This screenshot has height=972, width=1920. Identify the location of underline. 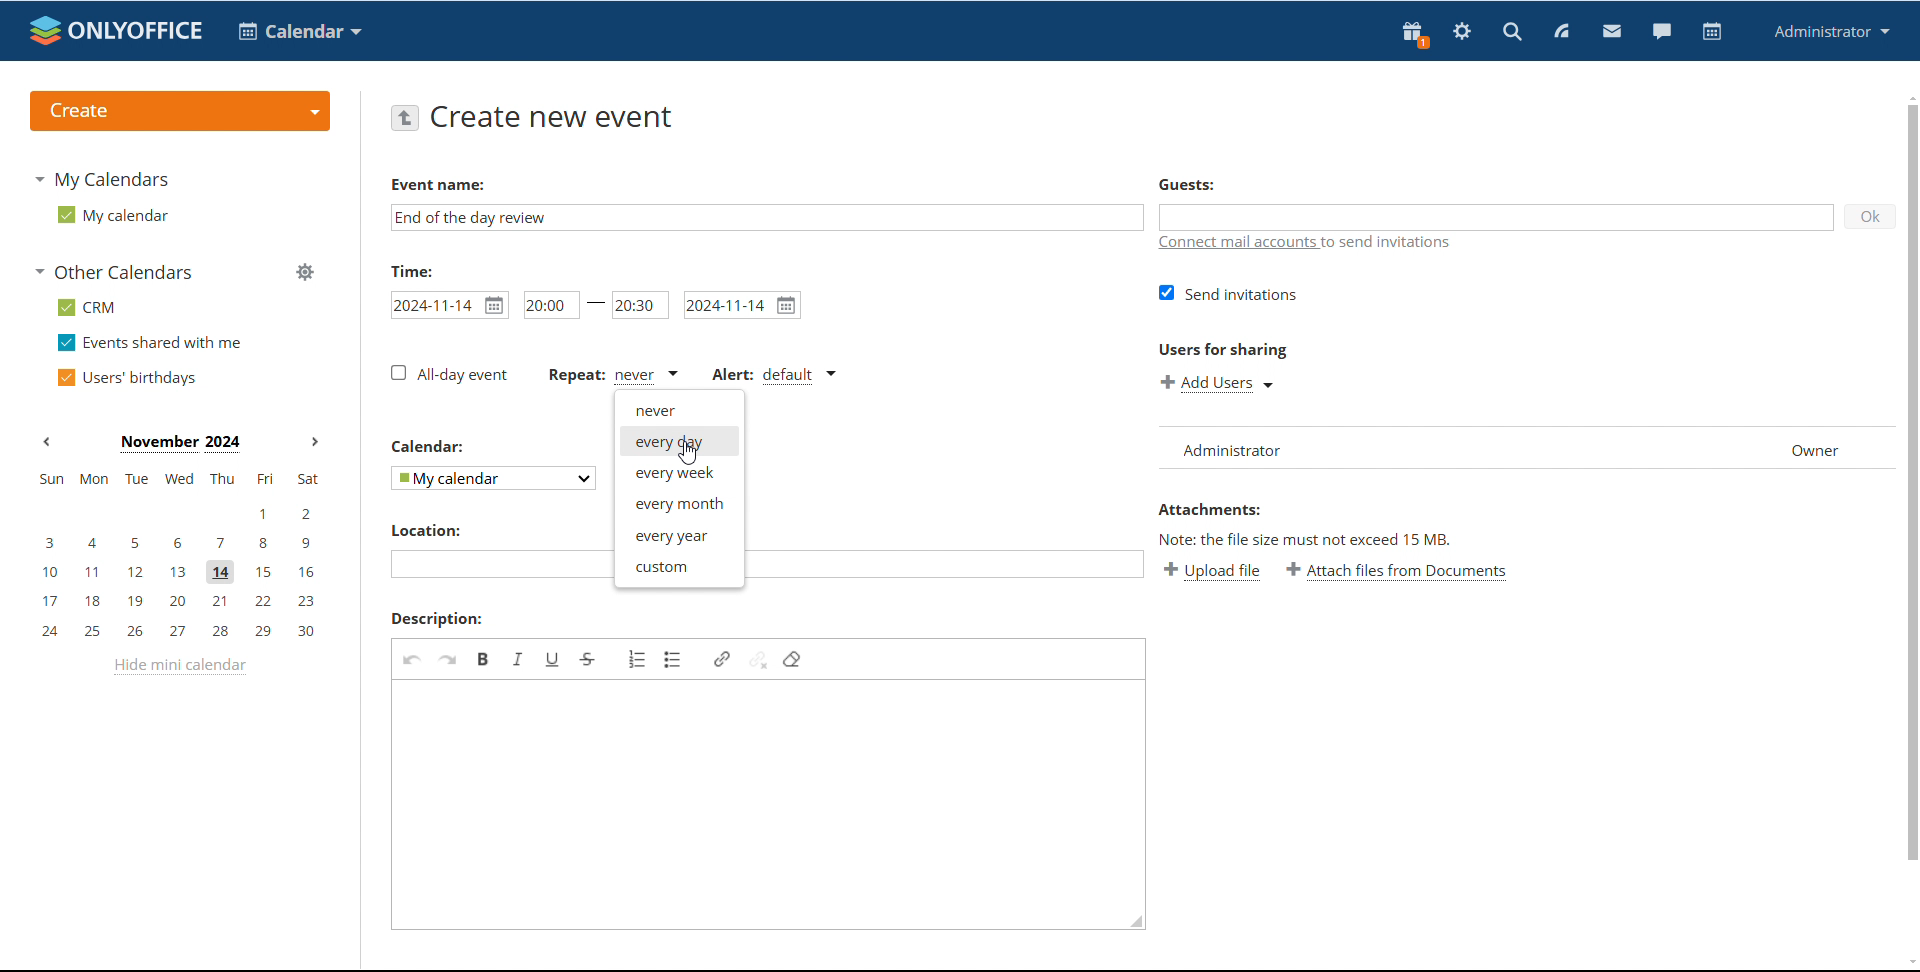
(553, 659).